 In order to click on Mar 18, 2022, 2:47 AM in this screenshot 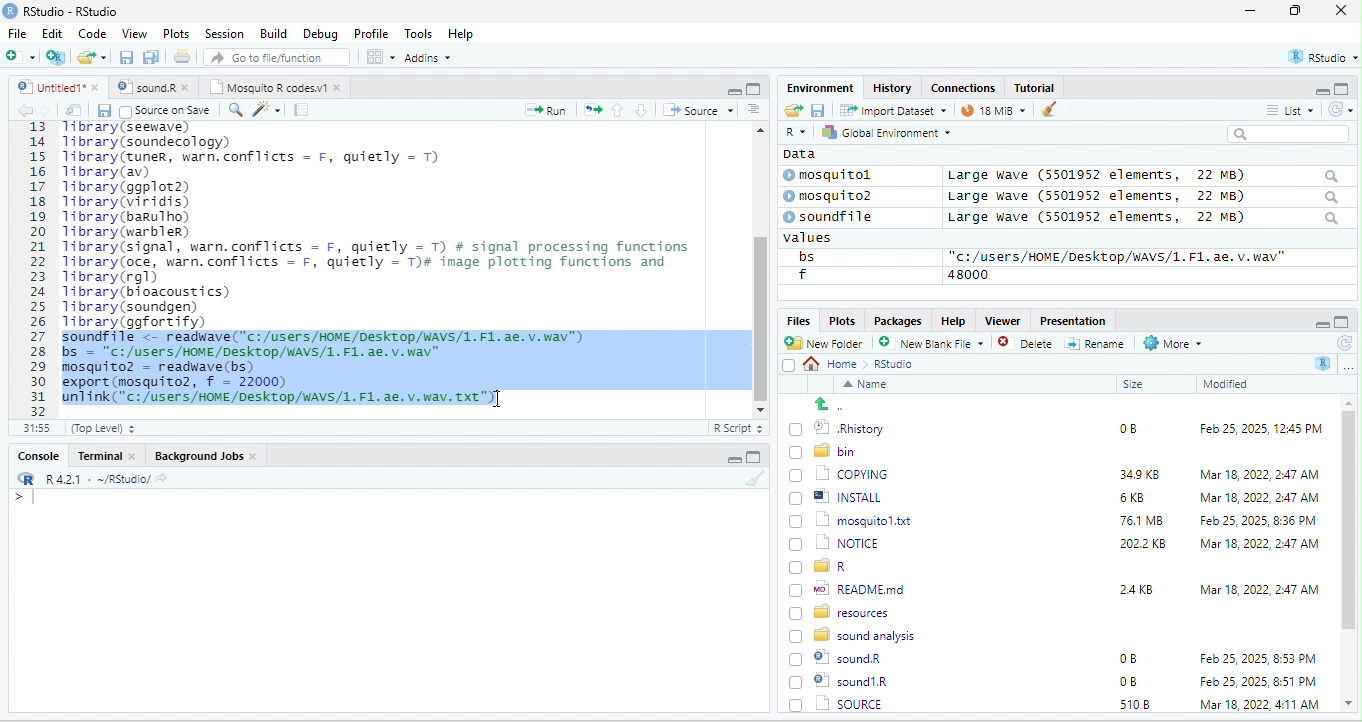, I will do `click(1254, 499)`.